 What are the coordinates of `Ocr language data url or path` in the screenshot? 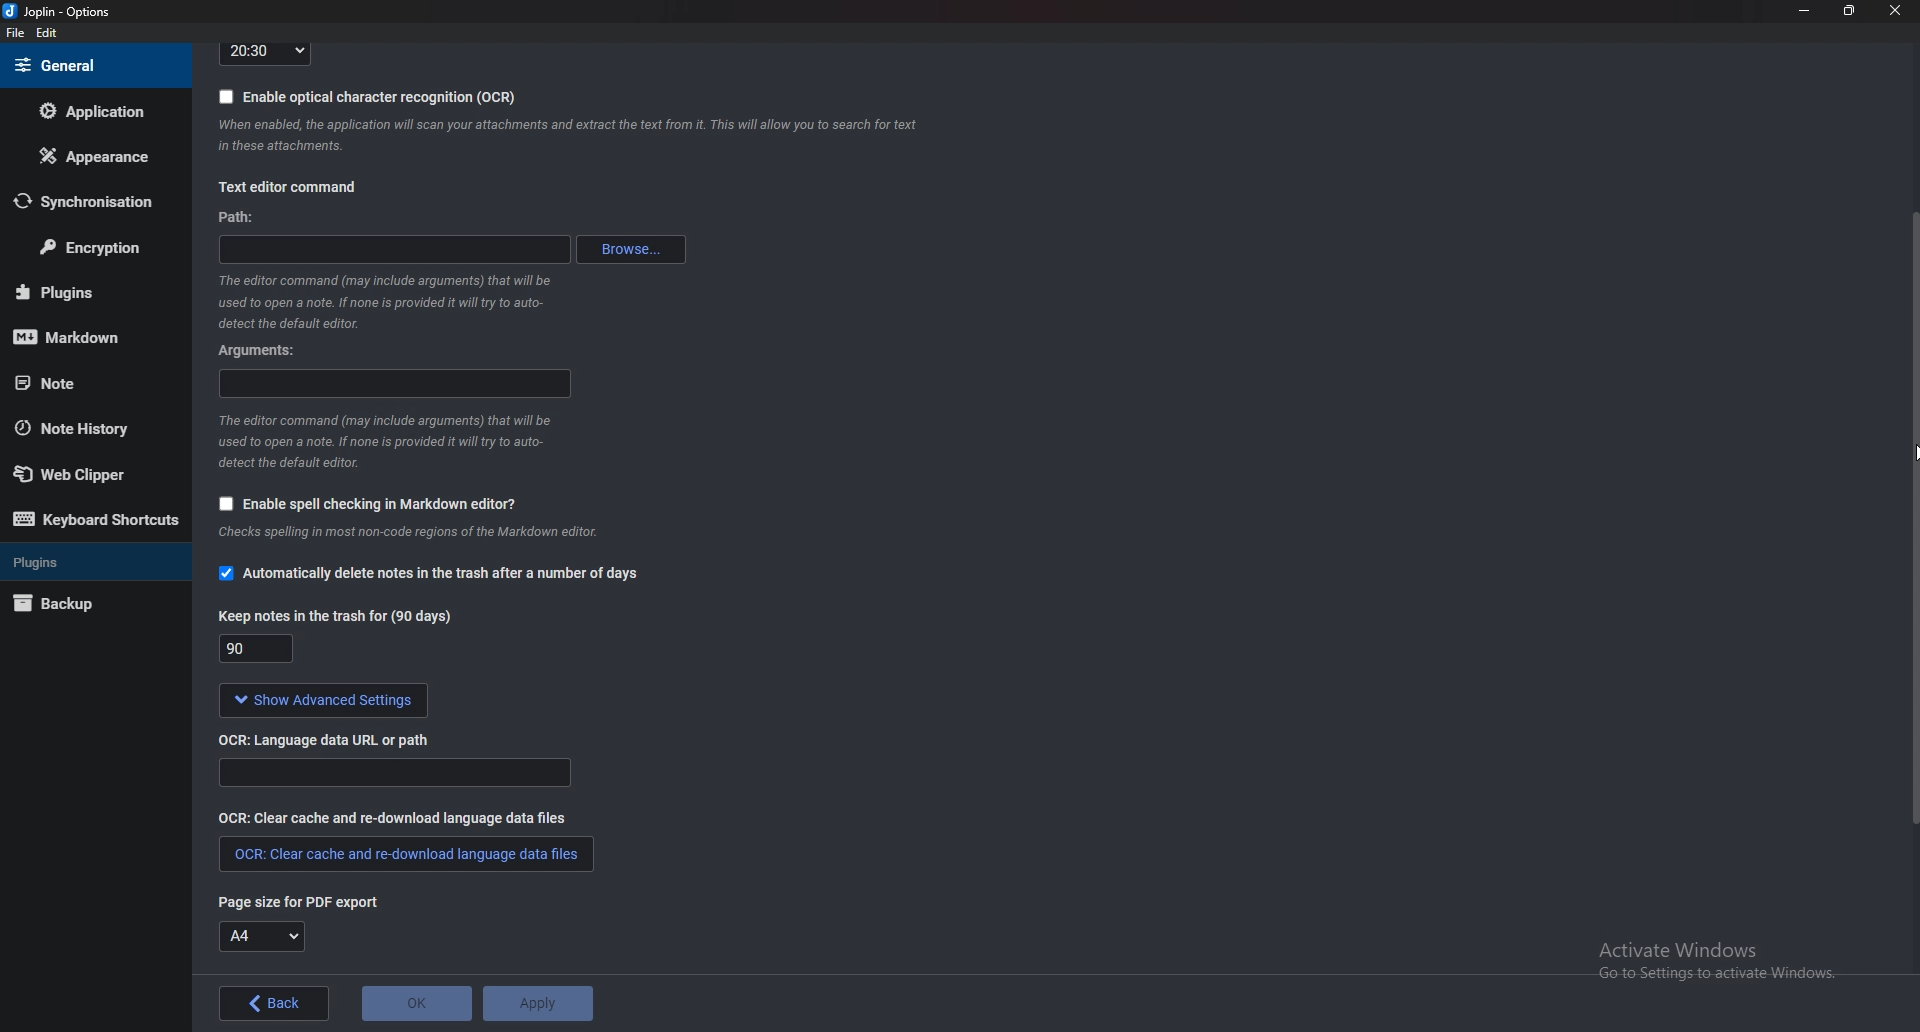 It's located at (394, 773).